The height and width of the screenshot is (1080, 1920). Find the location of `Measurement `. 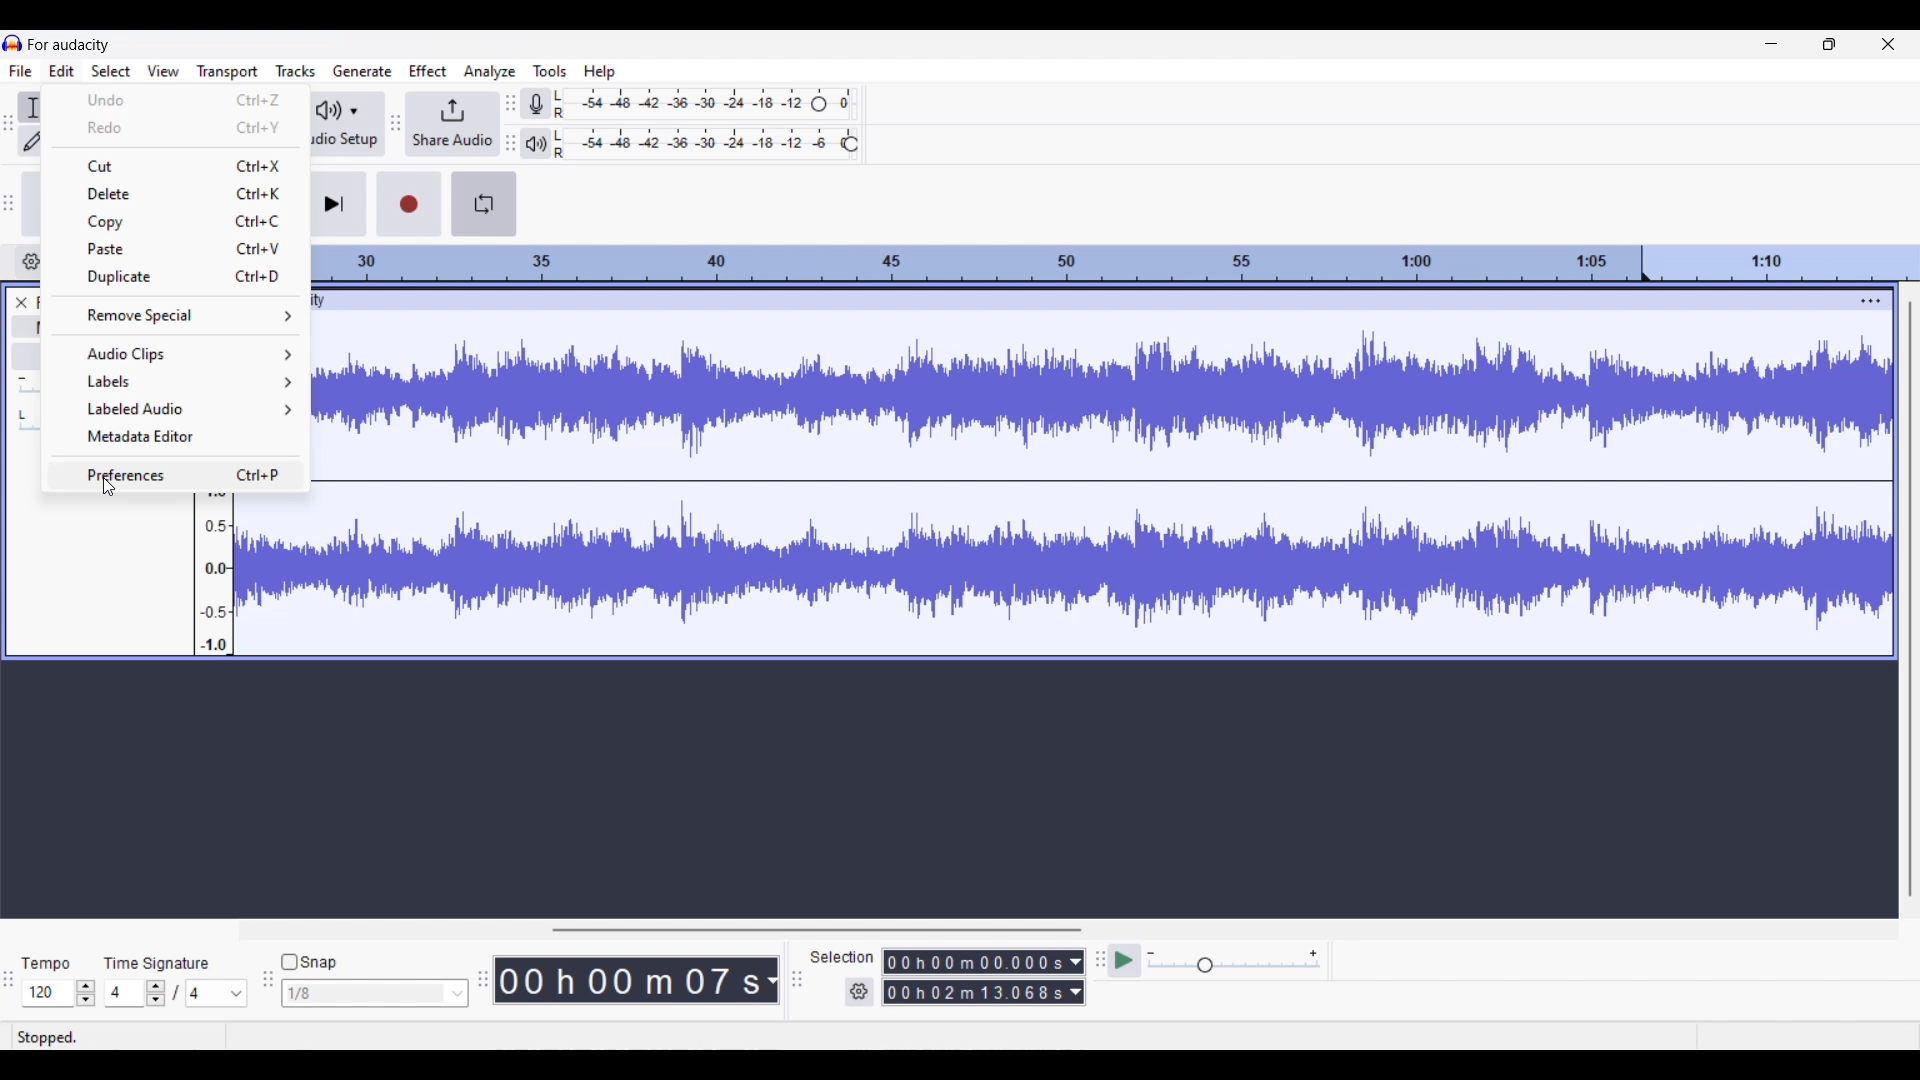

Measurement  is located at coordinates (771, 981).